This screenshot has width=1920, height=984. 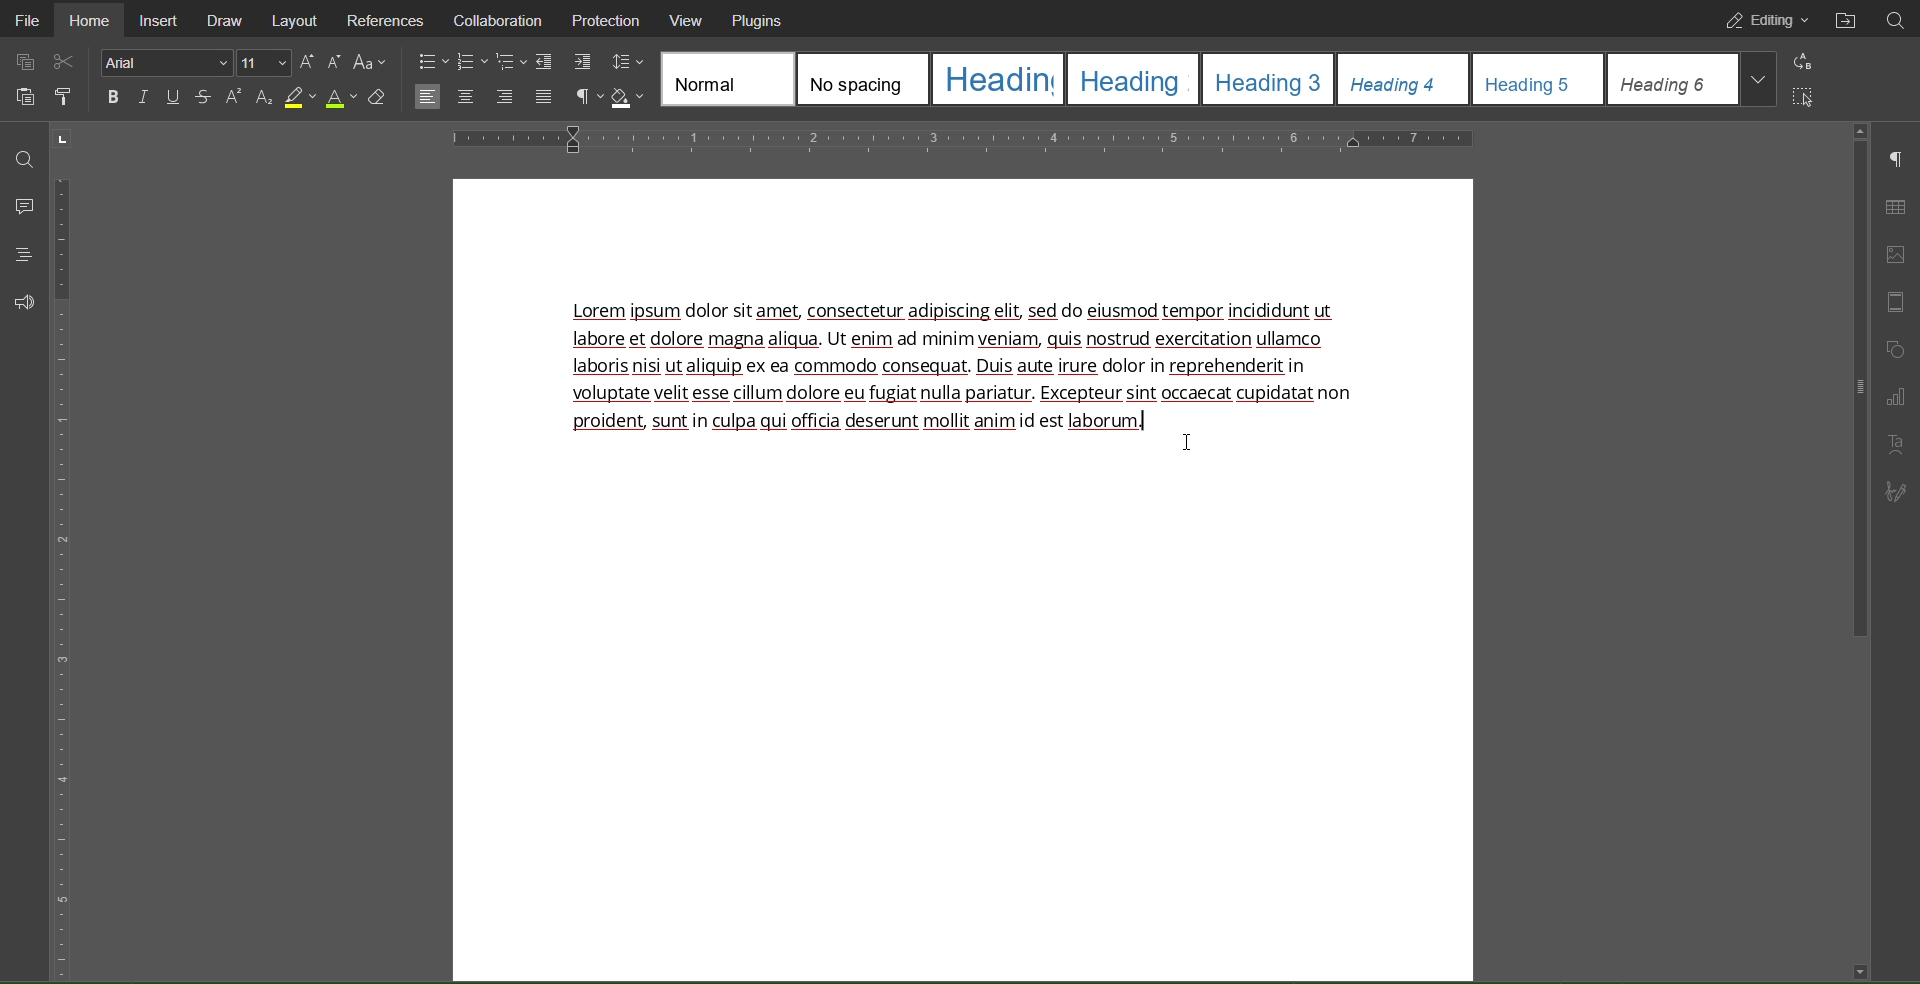 What do you see at coordinates (1895, 205) in the screenshot?
I see `Table Settings` at bounding box center [1895, 205].